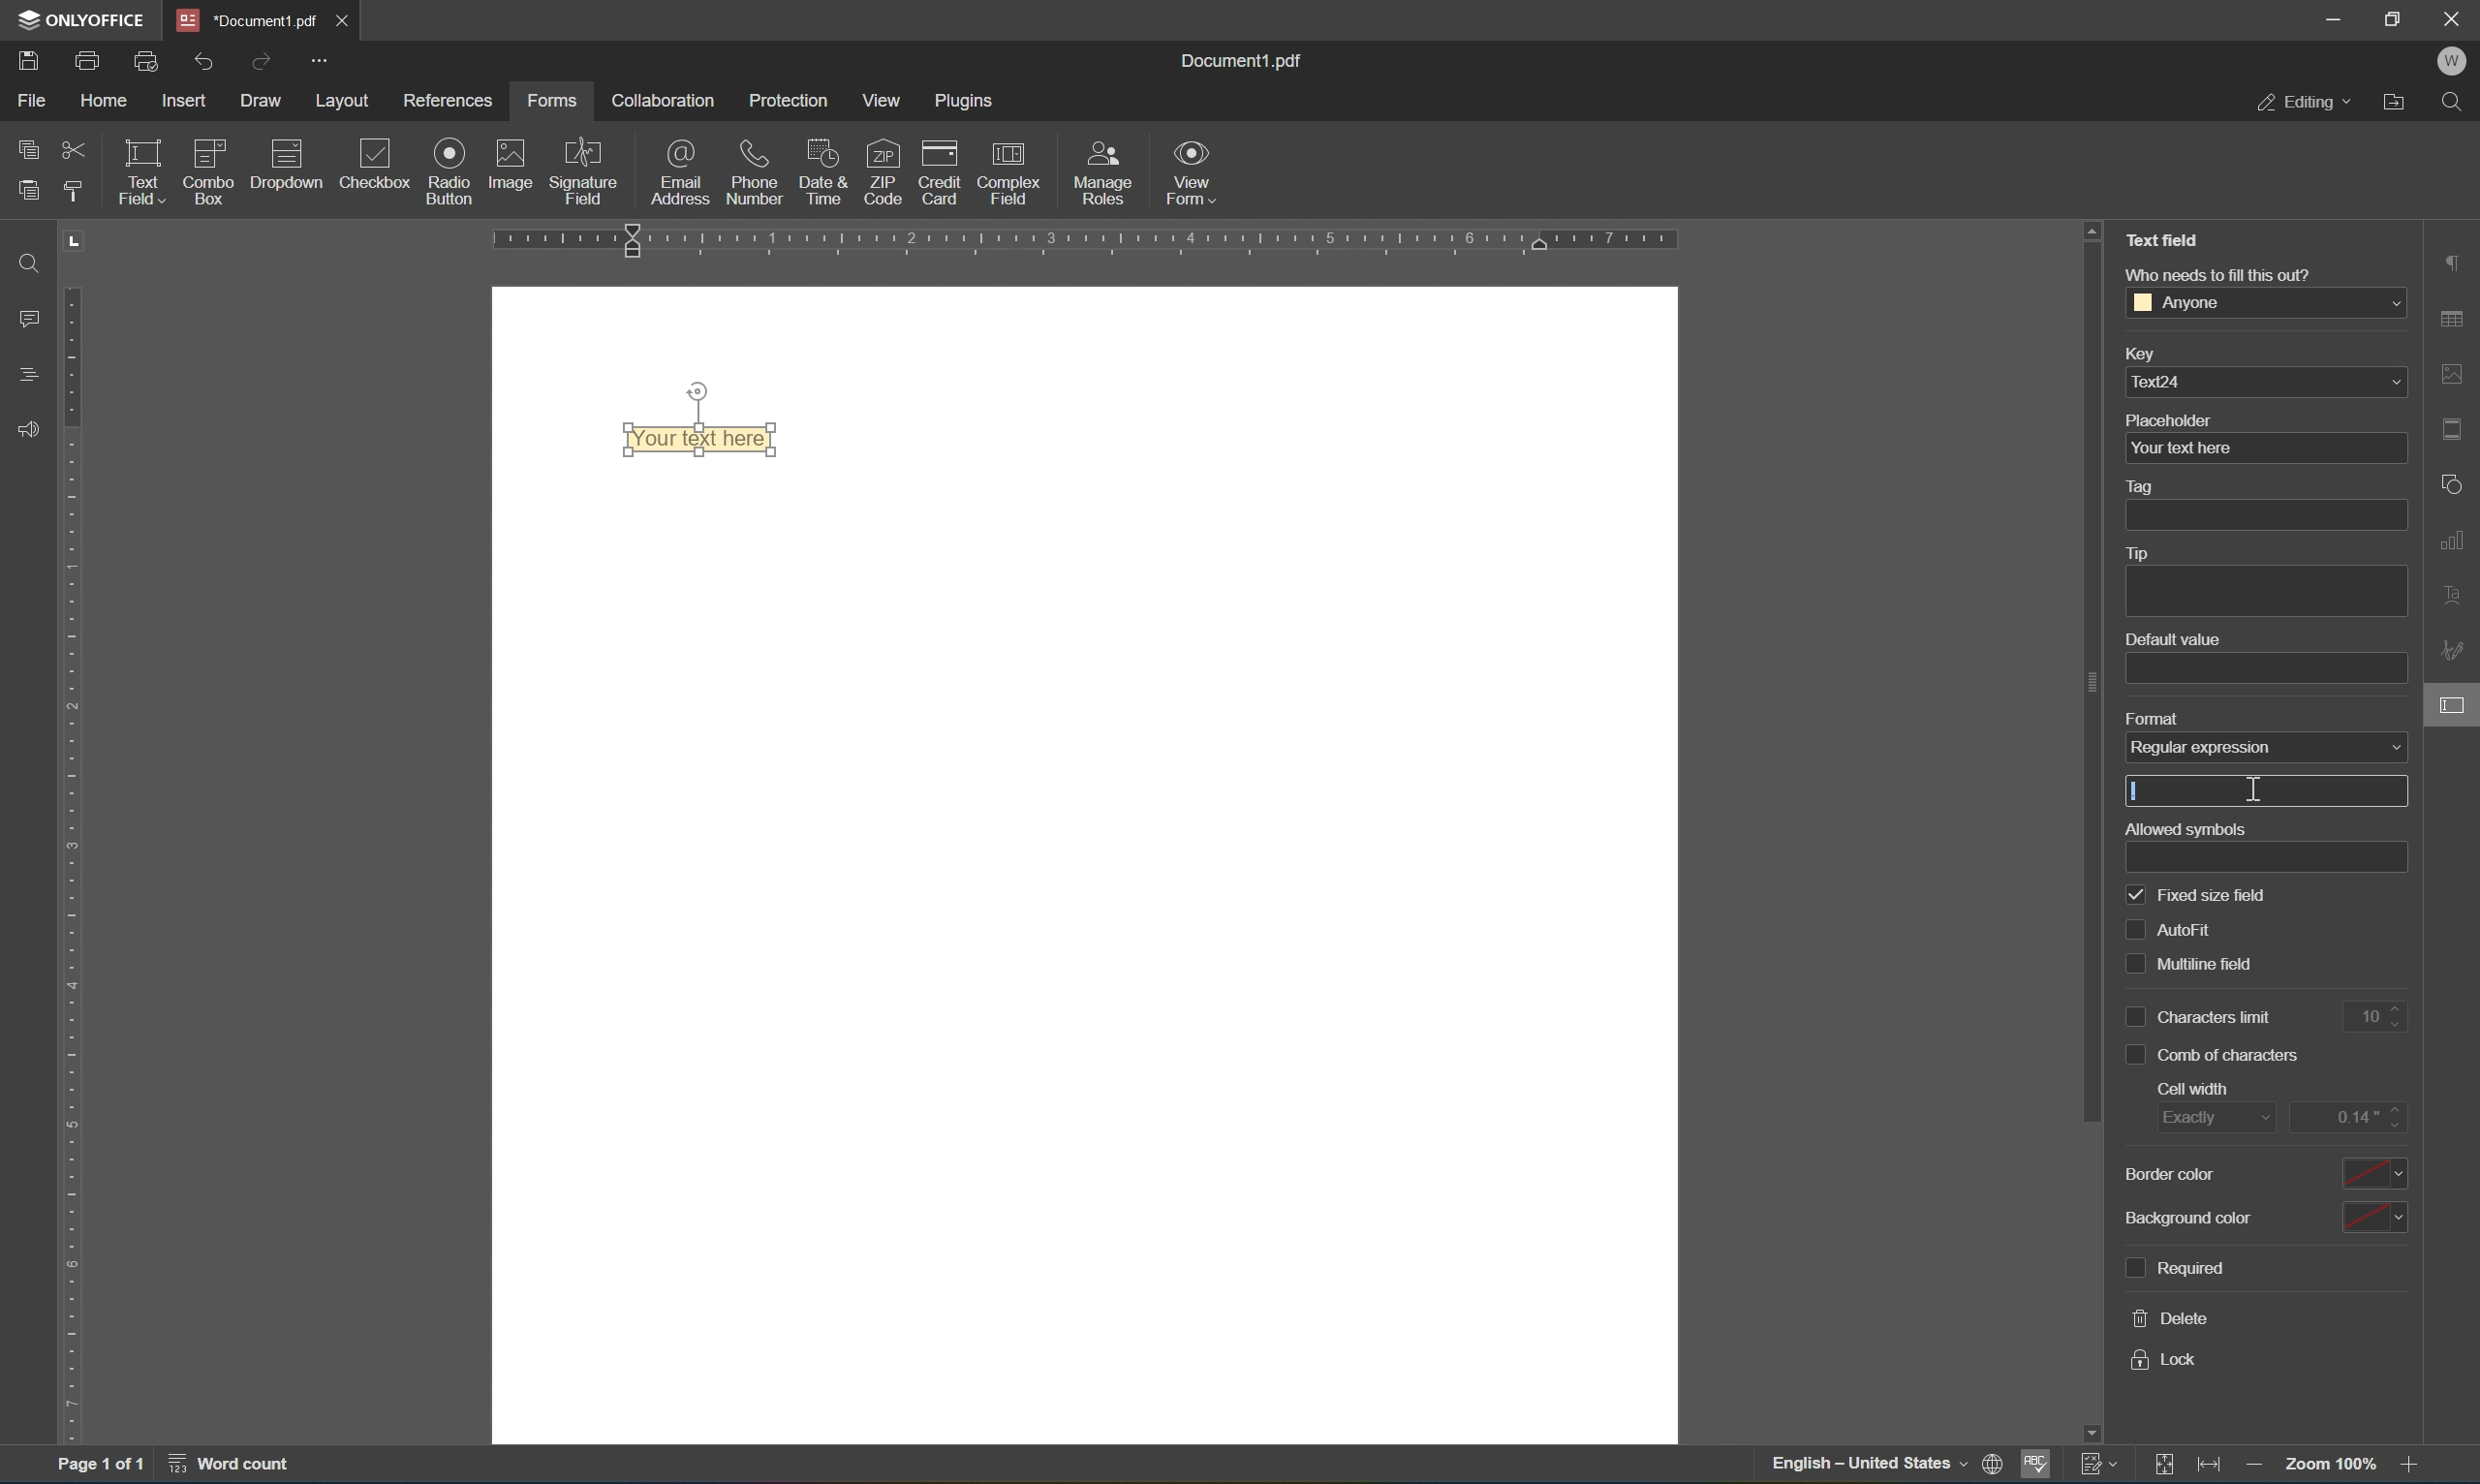  What do you see at coordinates (2191, 1217) in the screenshot?
I see `background color` at bounding box center [2191, 1217].